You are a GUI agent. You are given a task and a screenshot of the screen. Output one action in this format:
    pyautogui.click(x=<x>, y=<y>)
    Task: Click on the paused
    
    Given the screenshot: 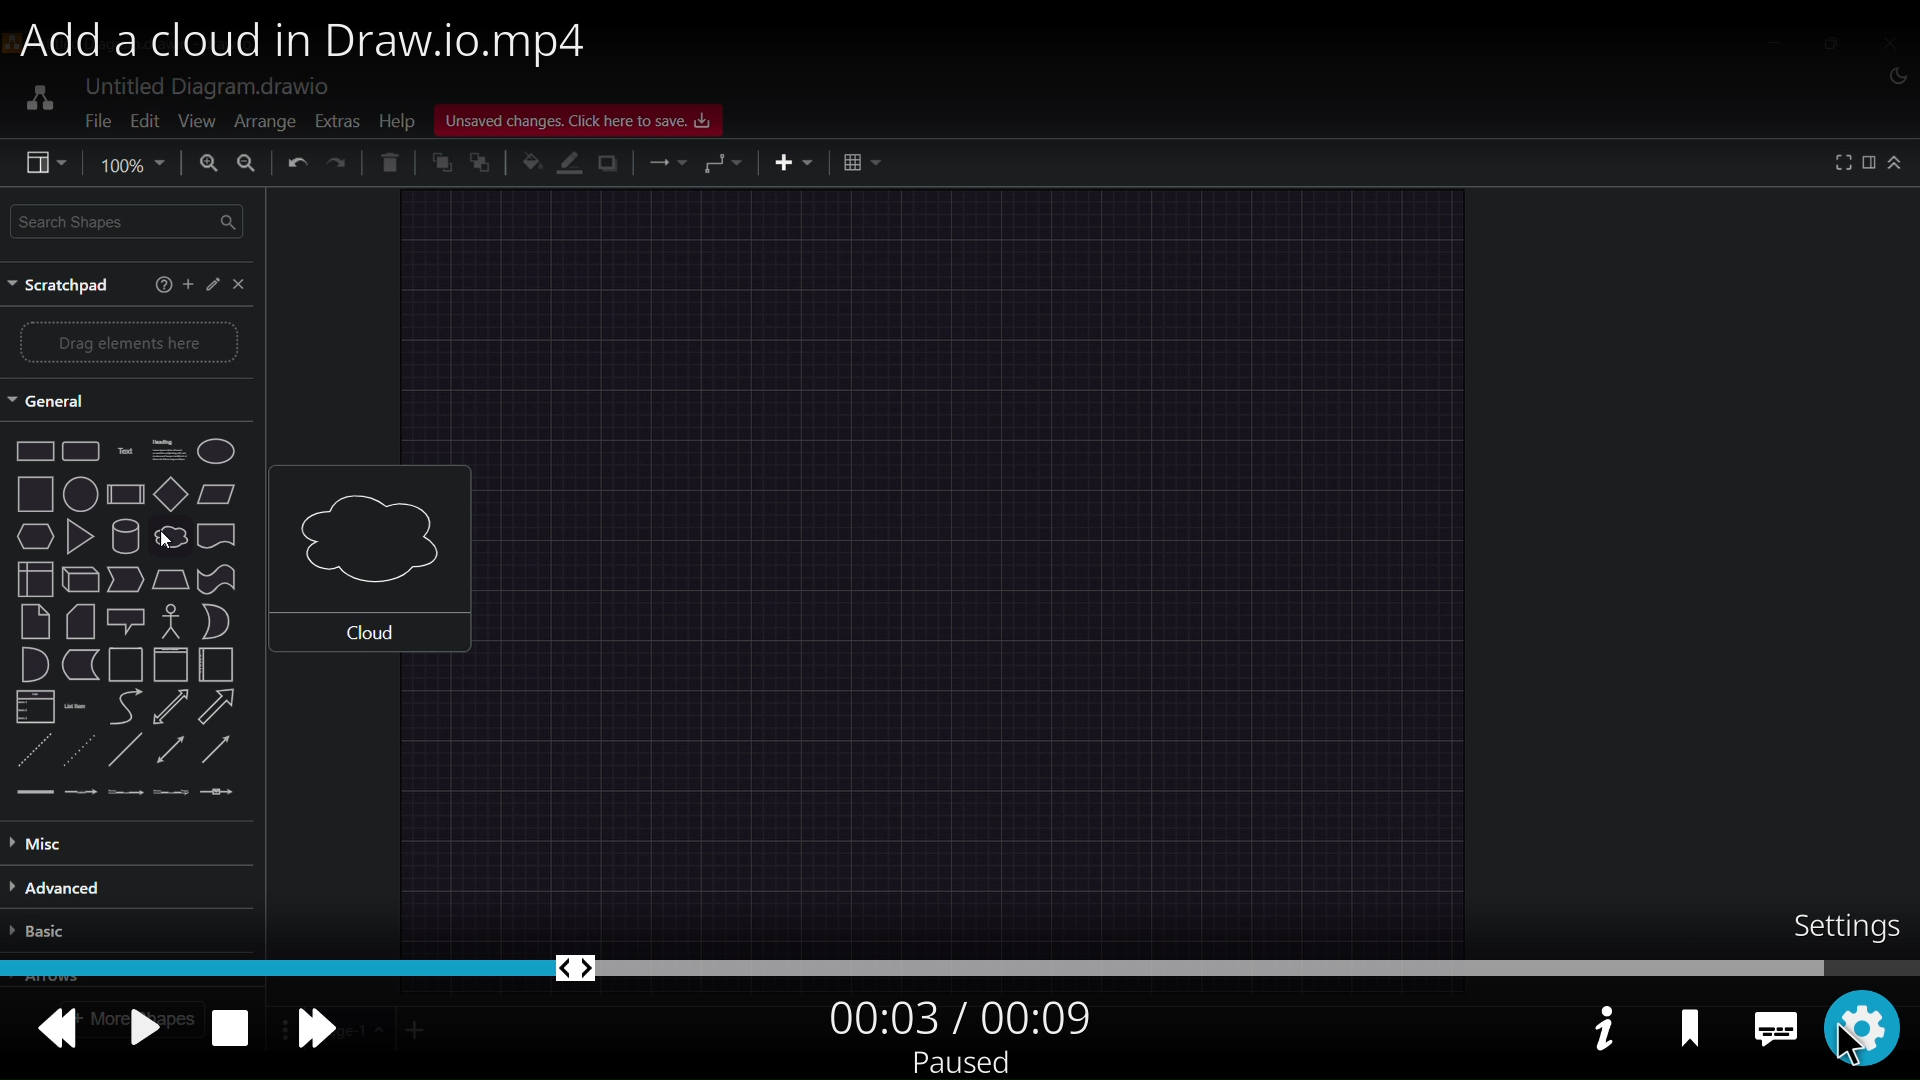 What is the action you would take?
    pyautogui.click(x=960, y=1061)
    